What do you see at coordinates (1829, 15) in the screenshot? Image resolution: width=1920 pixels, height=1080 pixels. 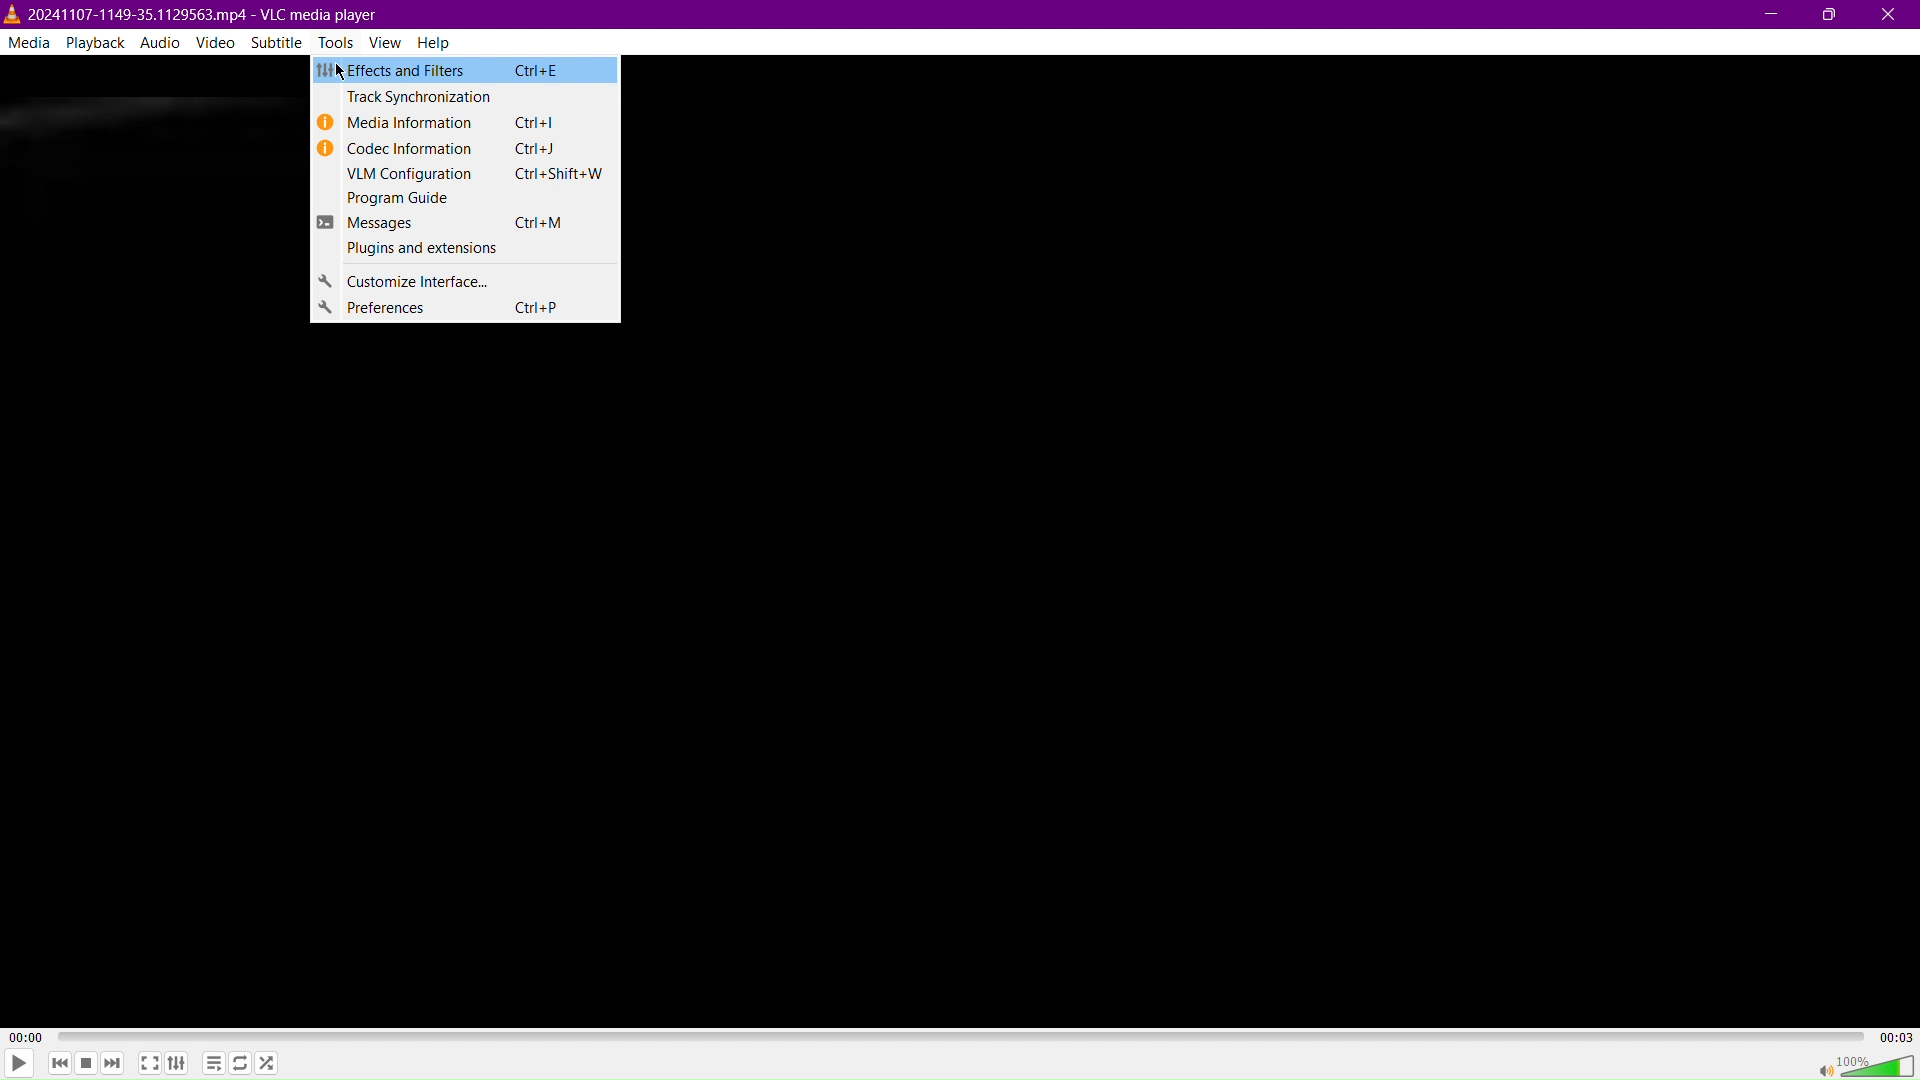 I see `Maximize` at bounding box center [1829, 15].